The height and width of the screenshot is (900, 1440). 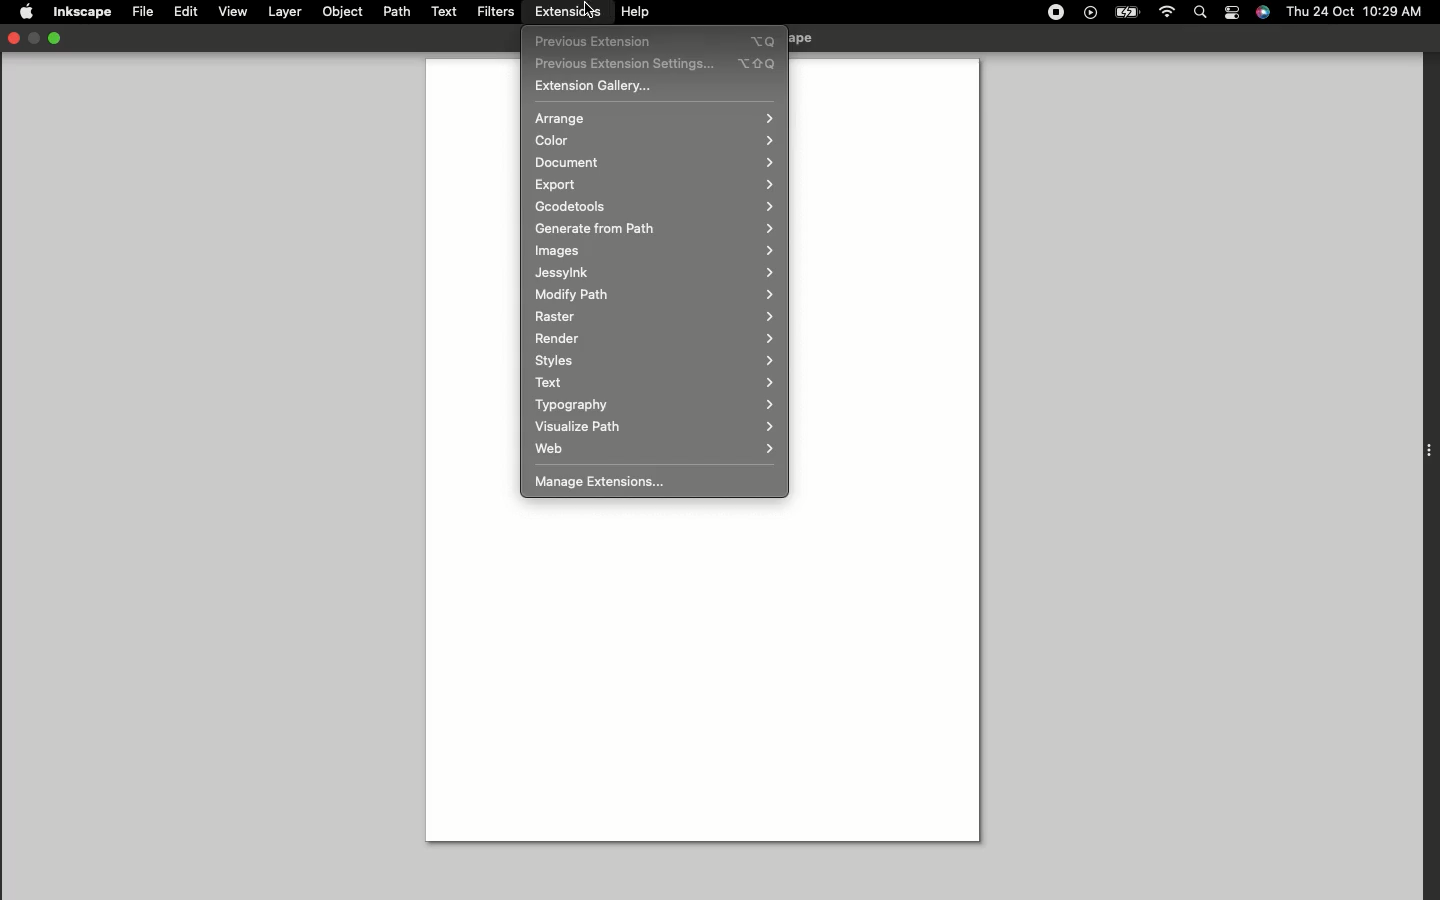 I want to click on Gcodetools, so click(x=657, y=207).